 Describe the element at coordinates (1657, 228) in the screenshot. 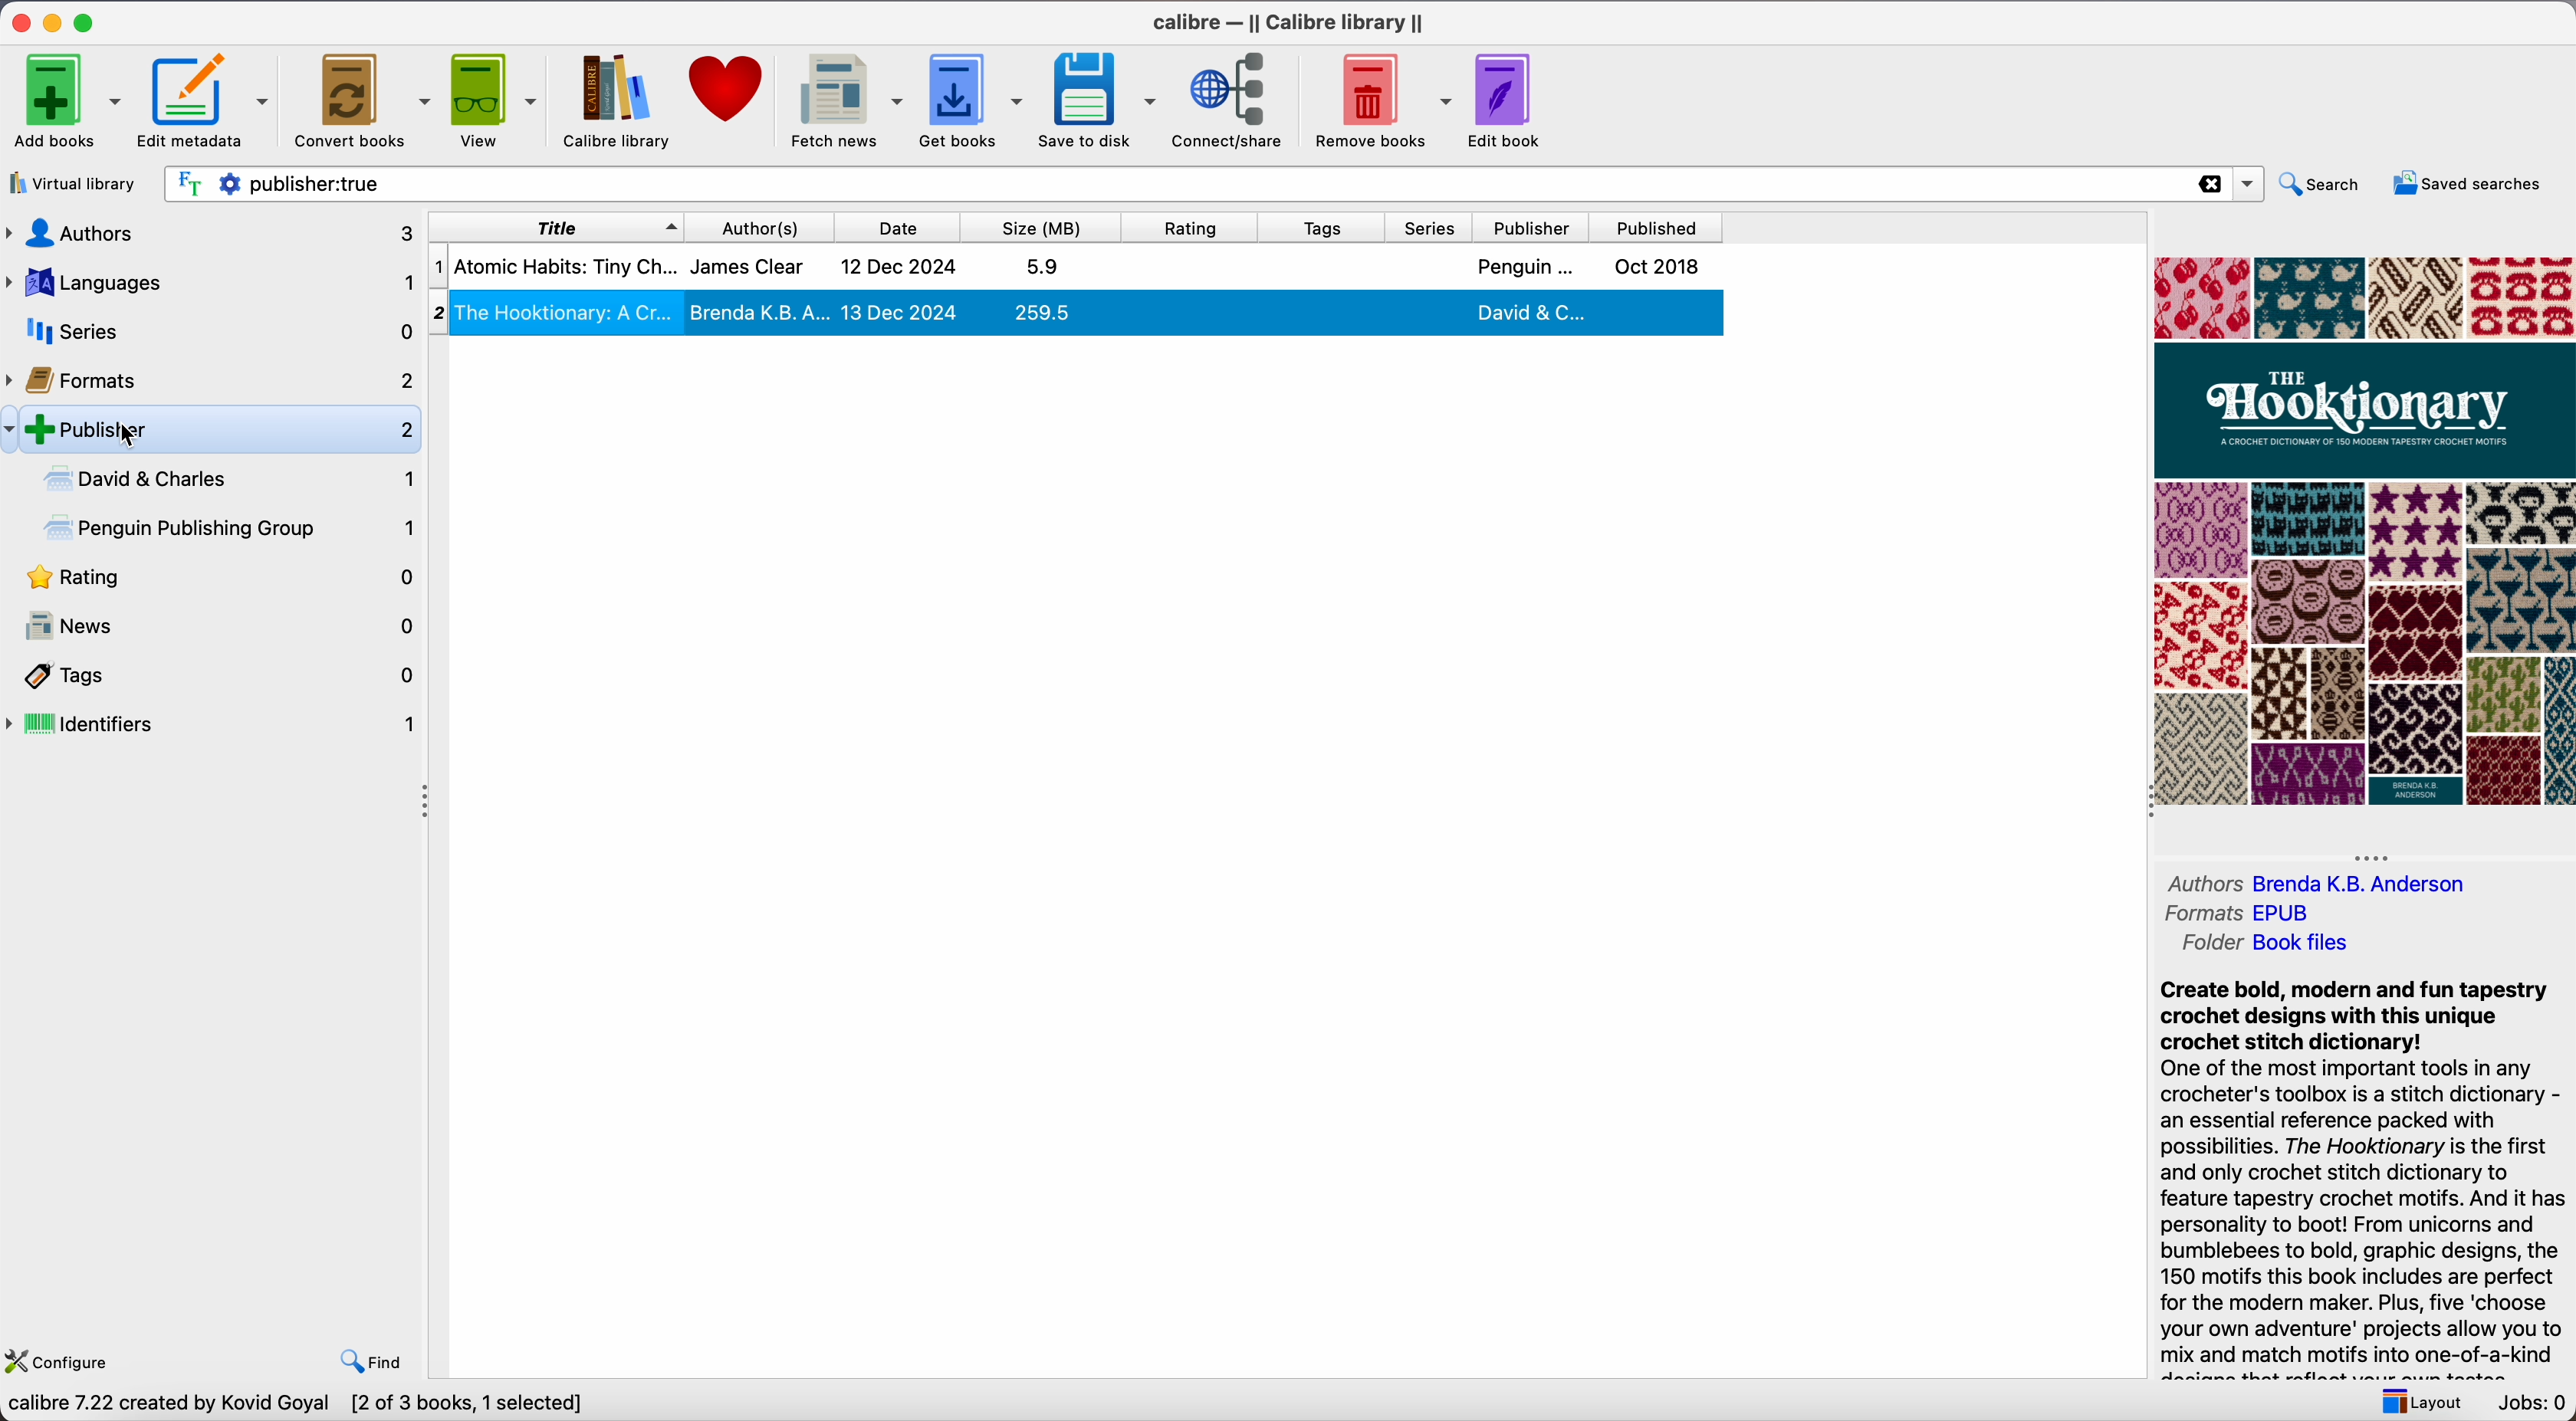

I see `published` at that location.